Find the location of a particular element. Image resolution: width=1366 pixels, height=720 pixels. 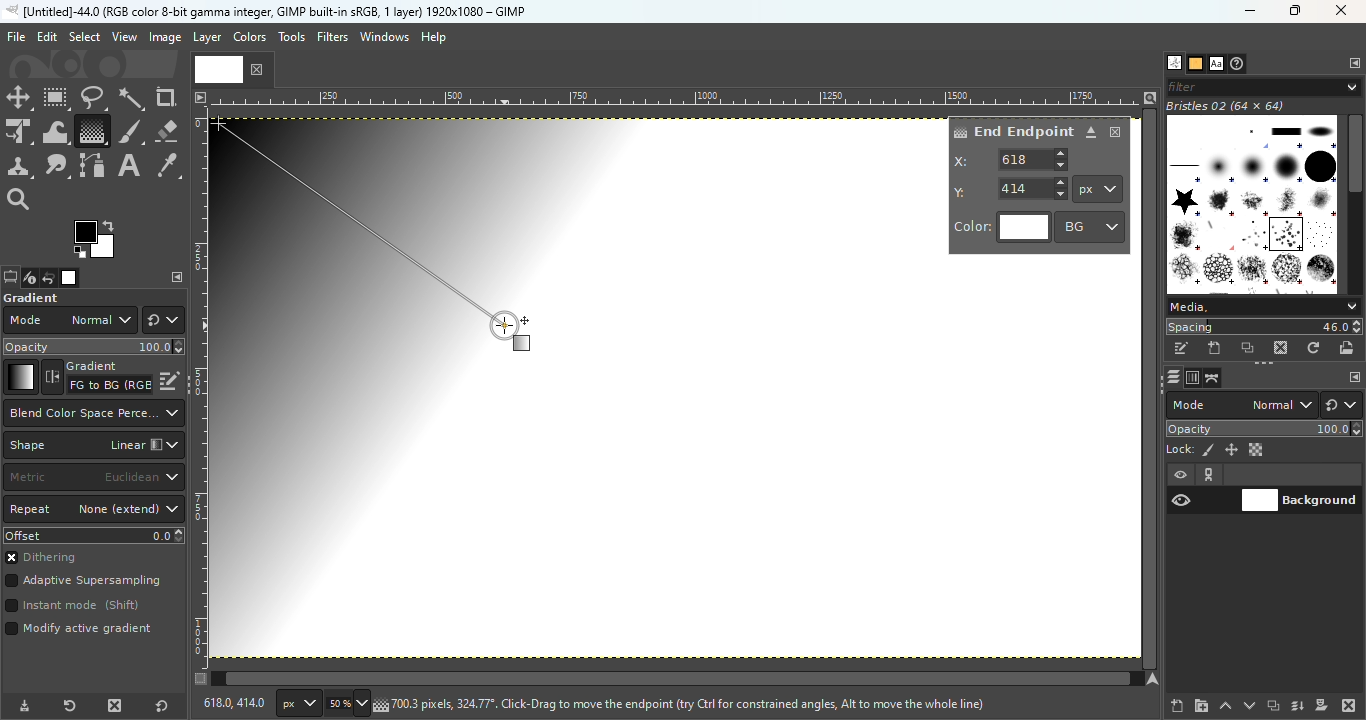

Crop tool is located at coordinates (166, 97).